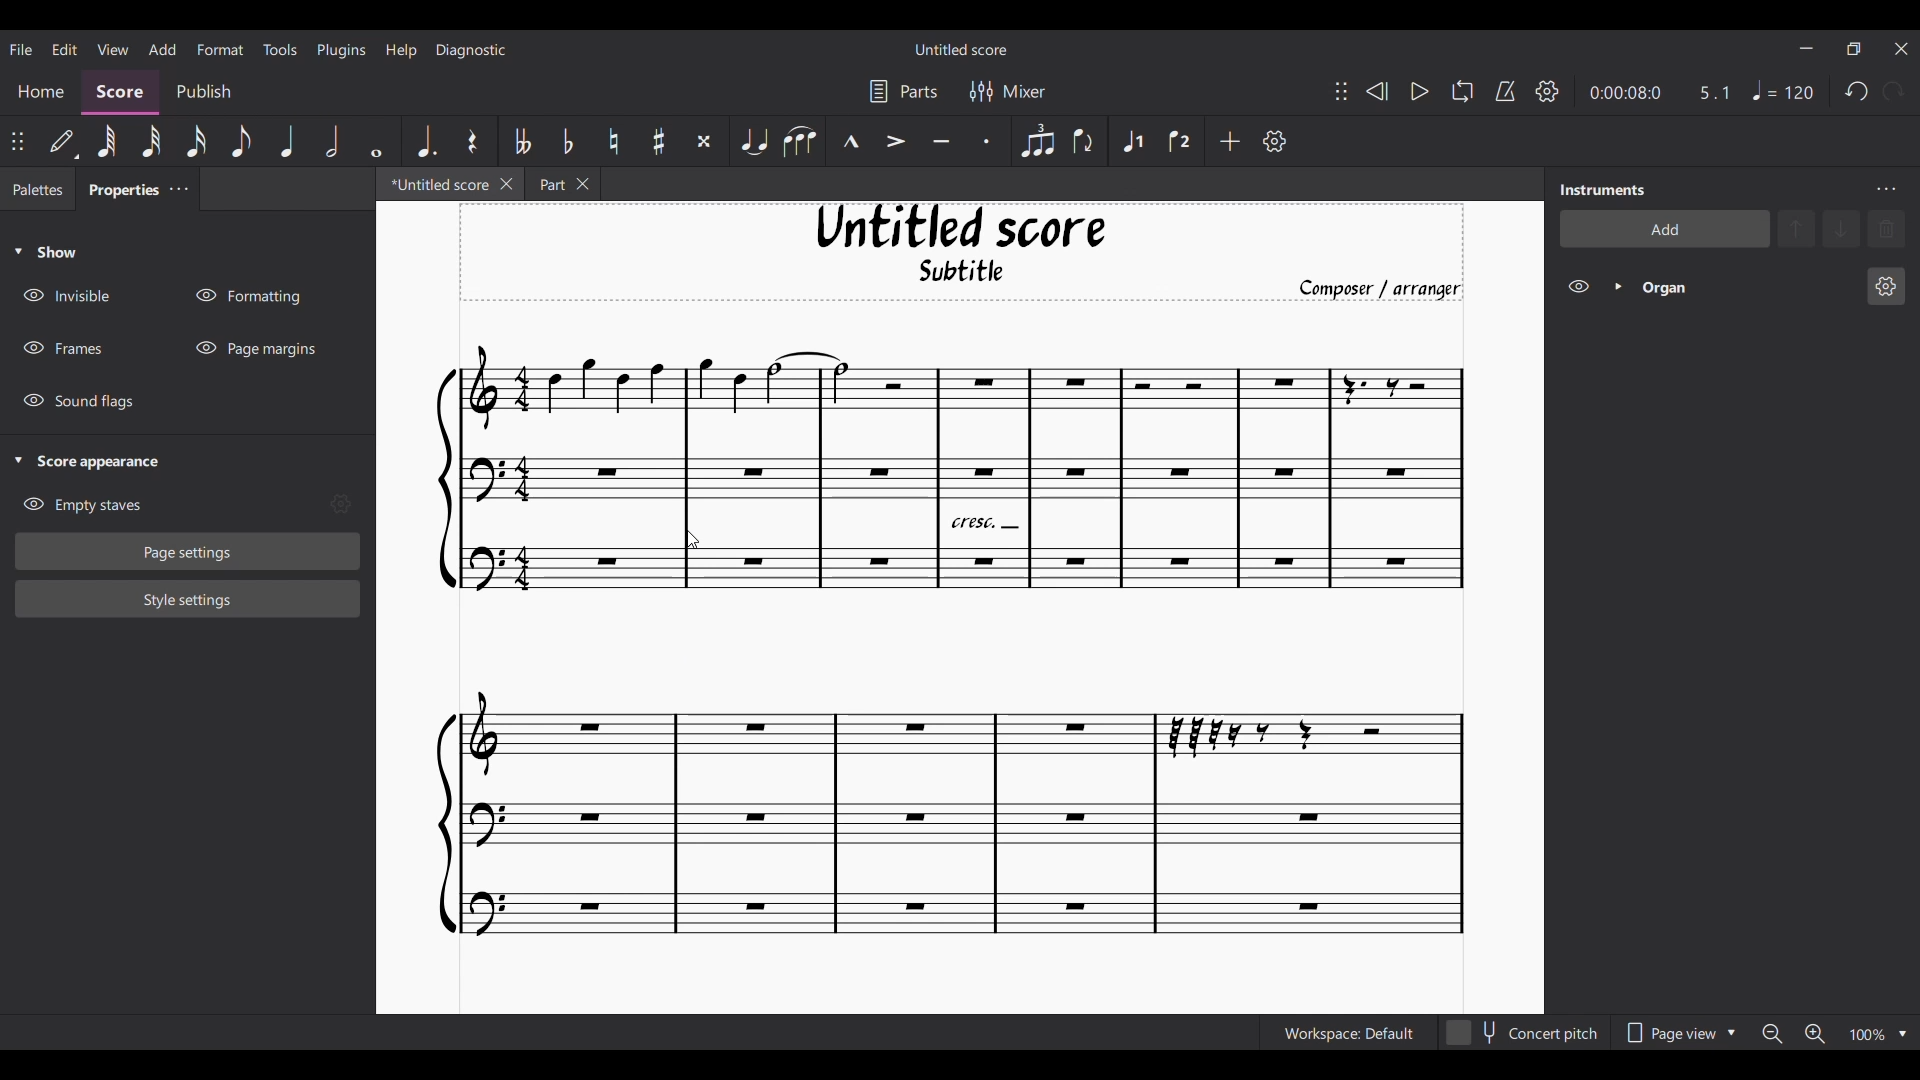 The height and width of the screenshot is (1080, 1920). Describe the element at coordinates (256, 348) in the screenshot. I see `Hide Page margins` at that location.